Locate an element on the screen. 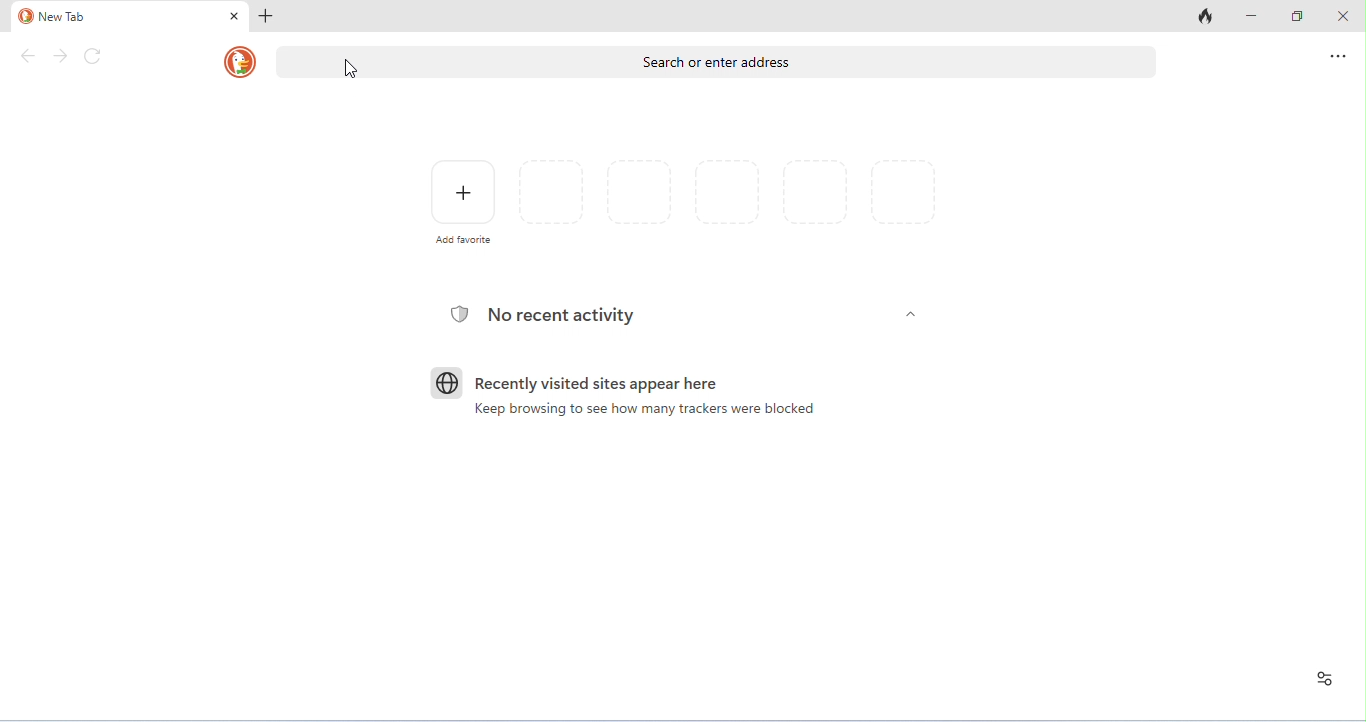  close is located at coordinates (235, 16).